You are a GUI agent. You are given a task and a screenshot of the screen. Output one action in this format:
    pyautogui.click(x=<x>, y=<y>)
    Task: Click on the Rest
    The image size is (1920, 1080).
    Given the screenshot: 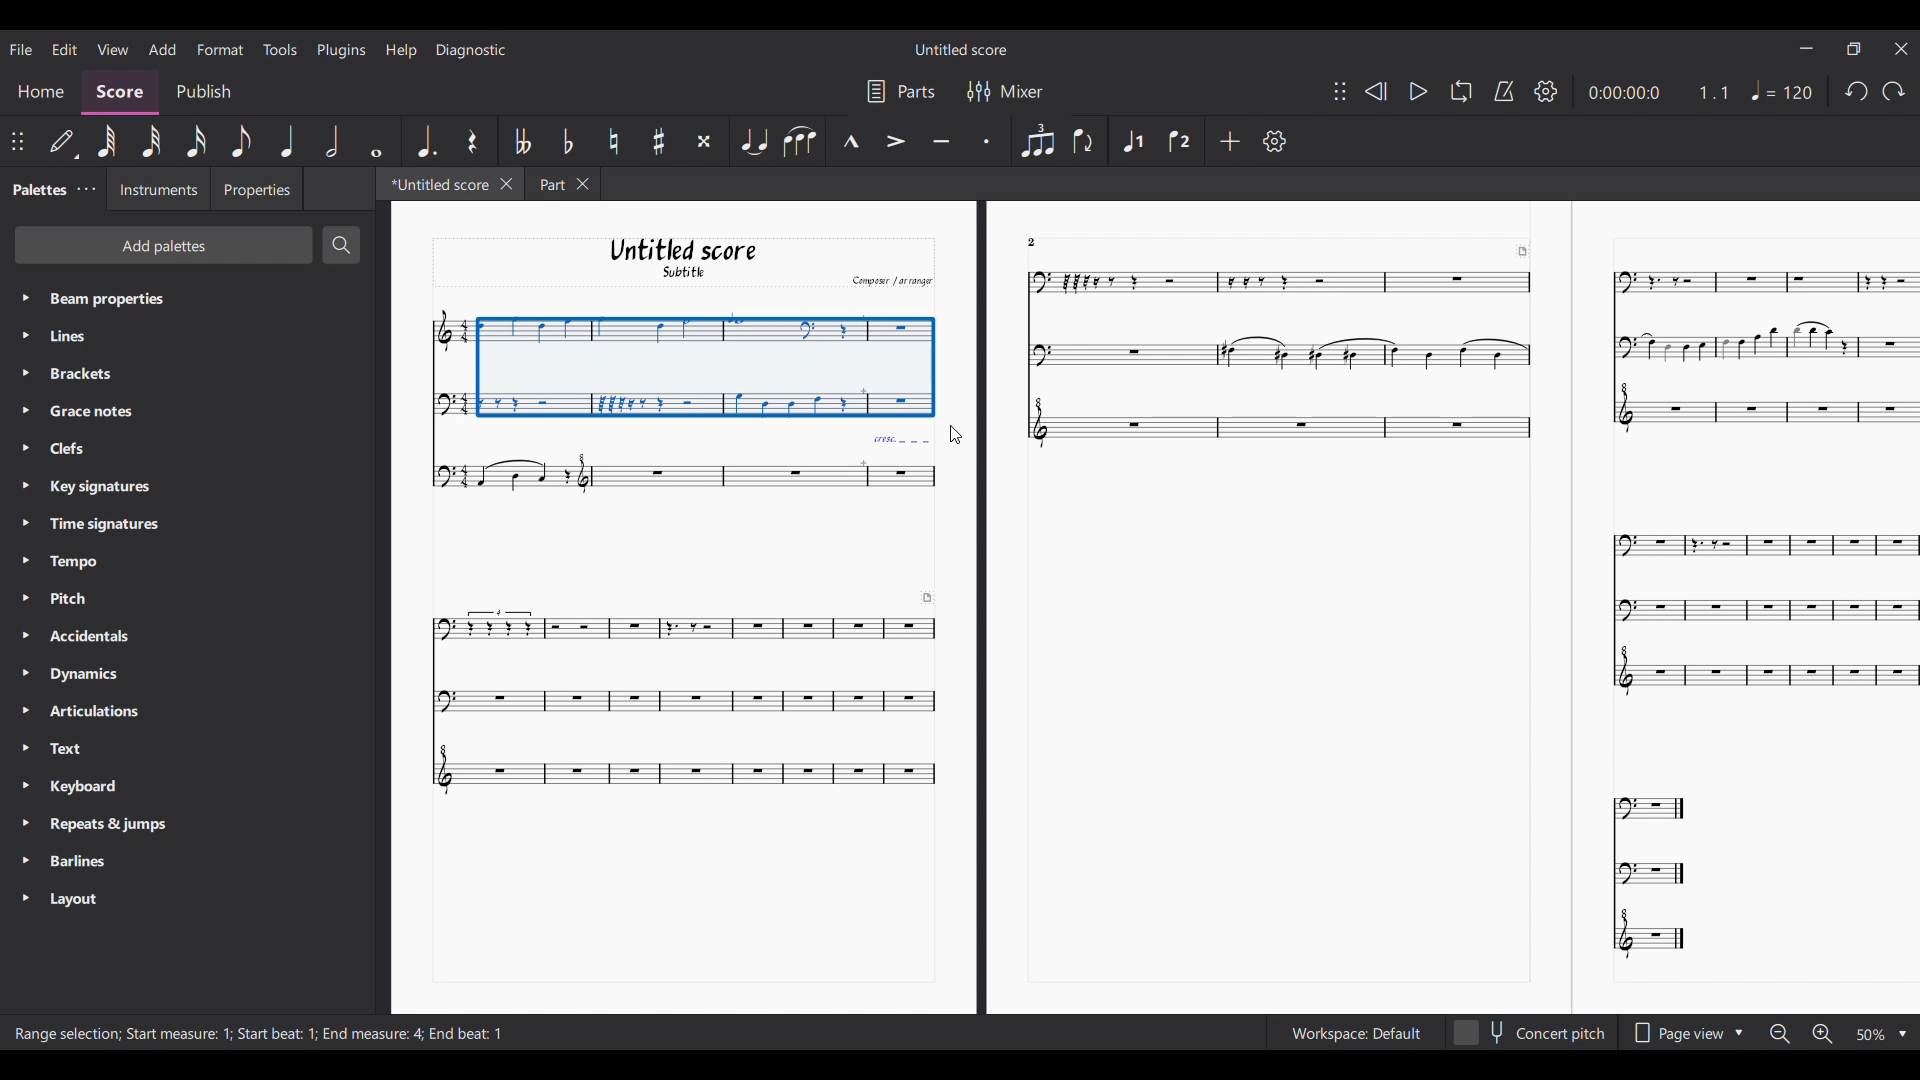 What is the action you would take?
    pyautogui.click(x=472, y=140)
    